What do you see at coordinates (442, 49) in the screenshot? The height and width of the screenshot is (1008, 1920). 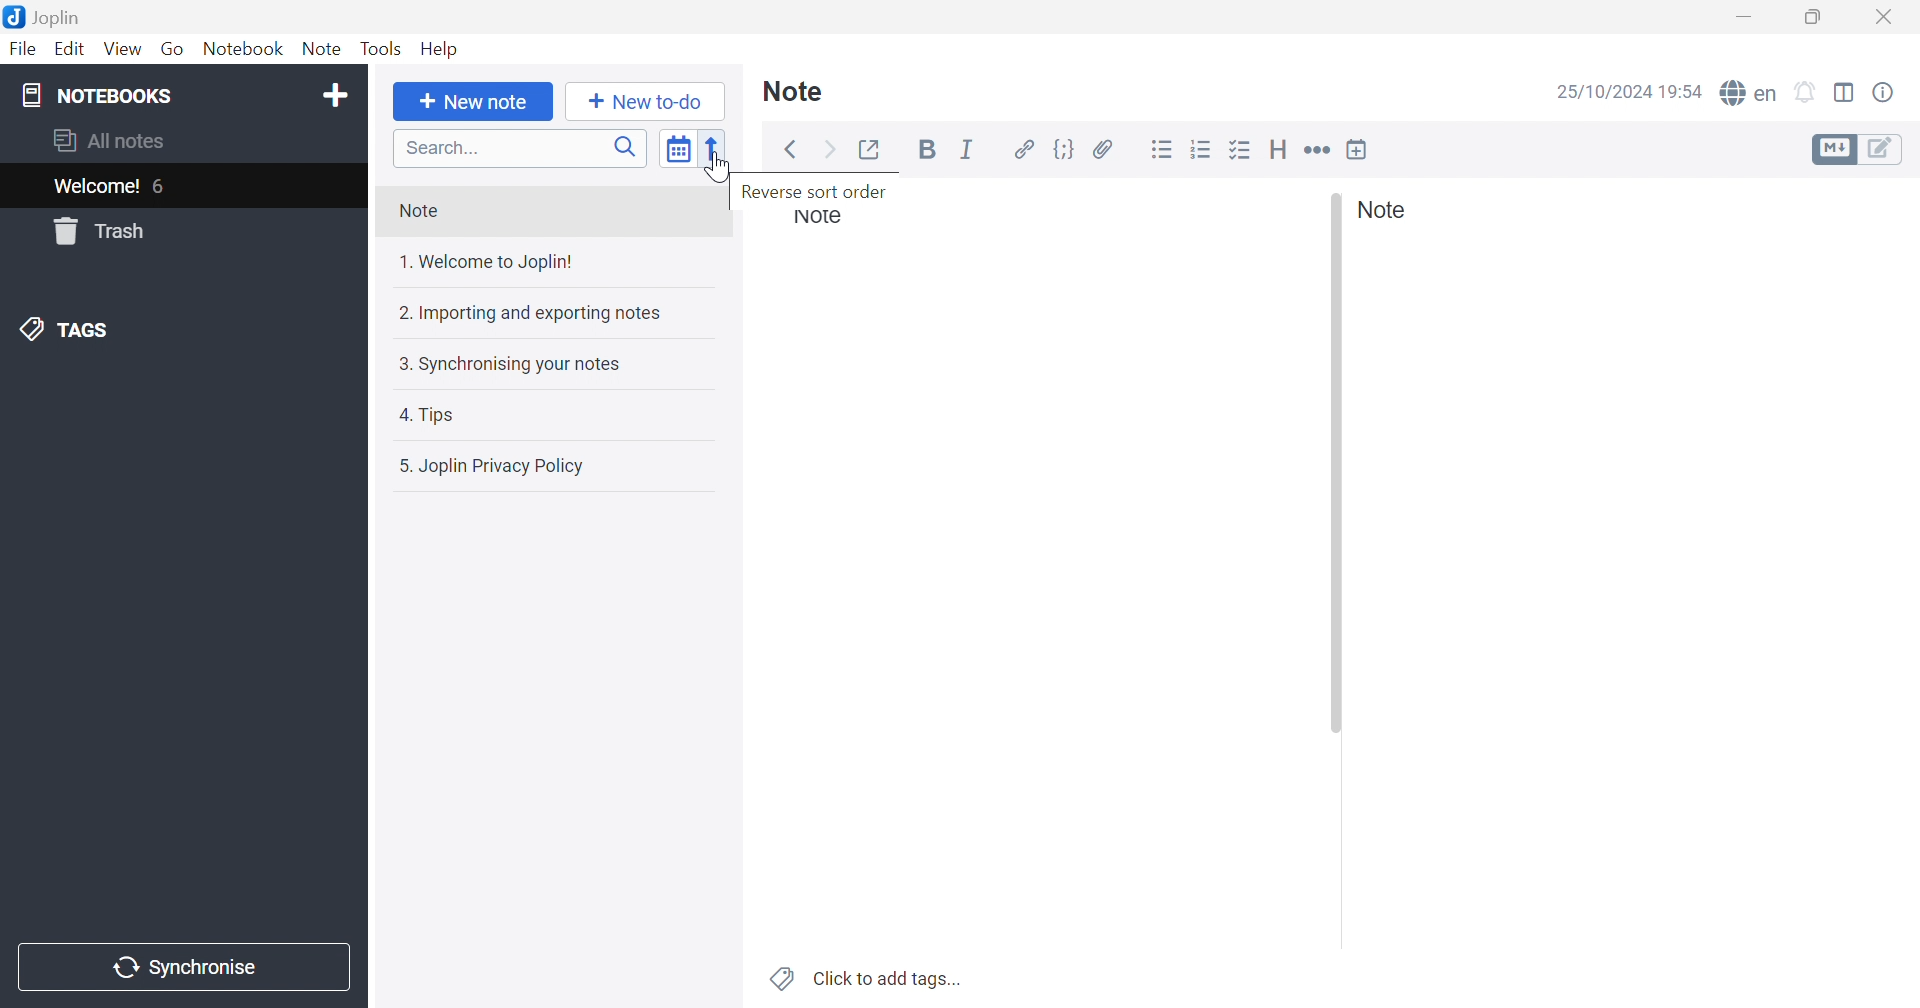 I see `Help` at bounding box center [442, 49].